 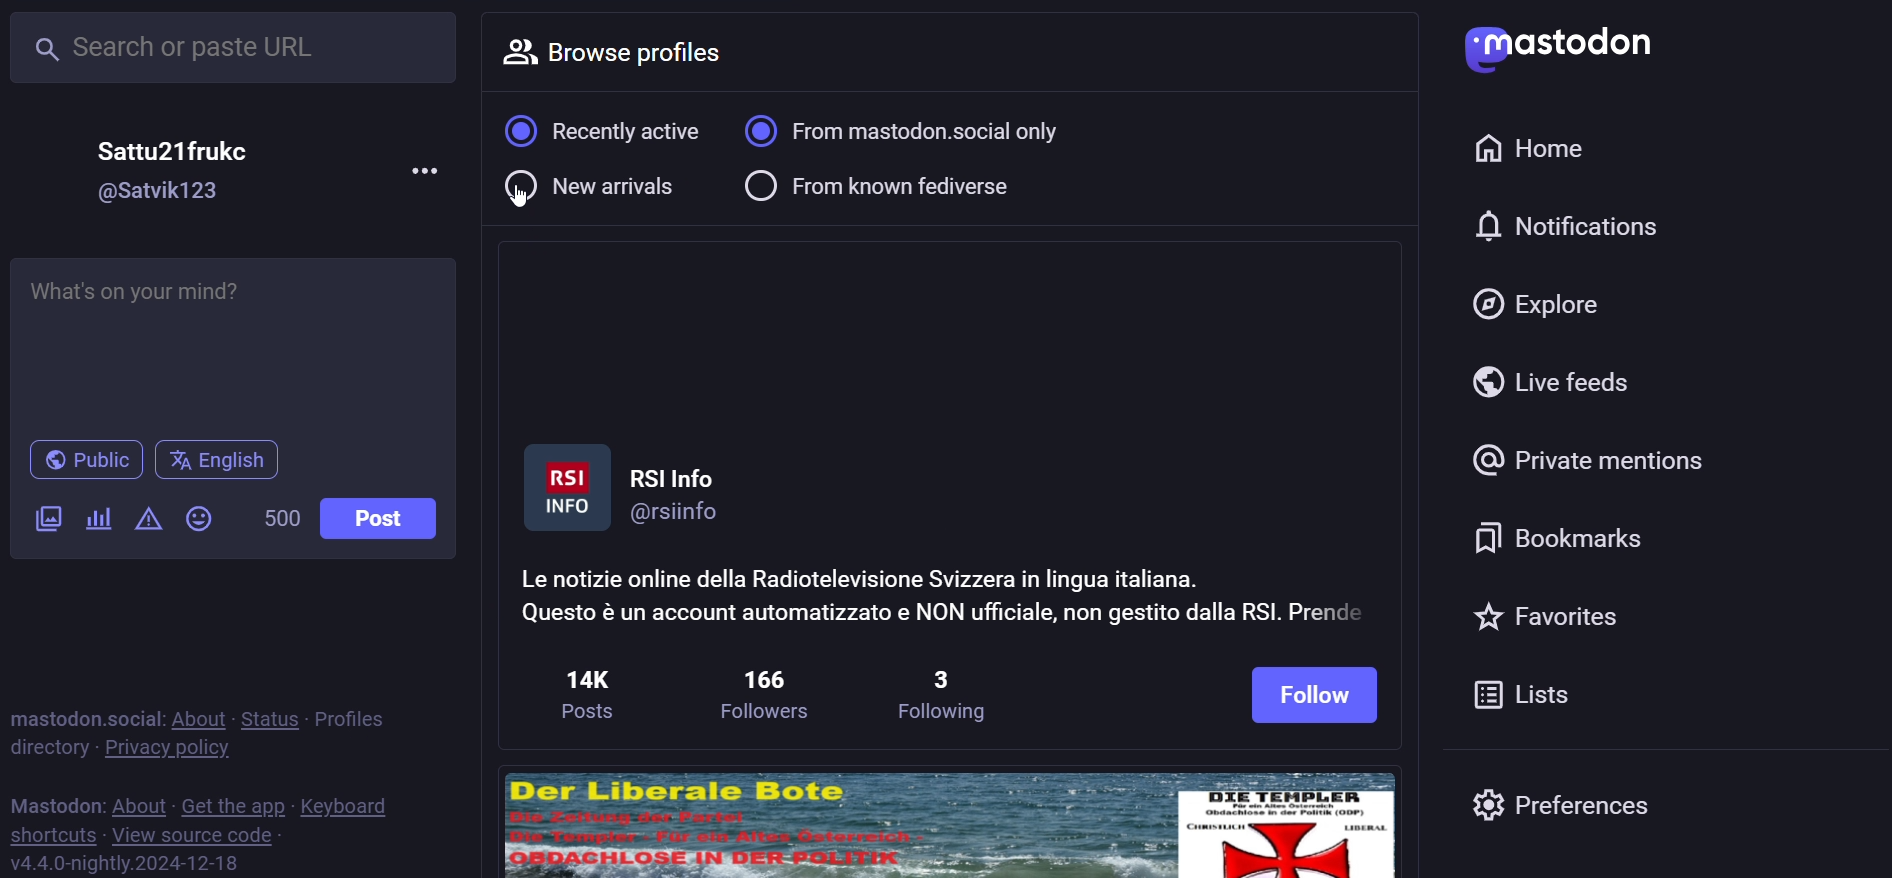 I want to click on private policy, so click(x=161, y=753).